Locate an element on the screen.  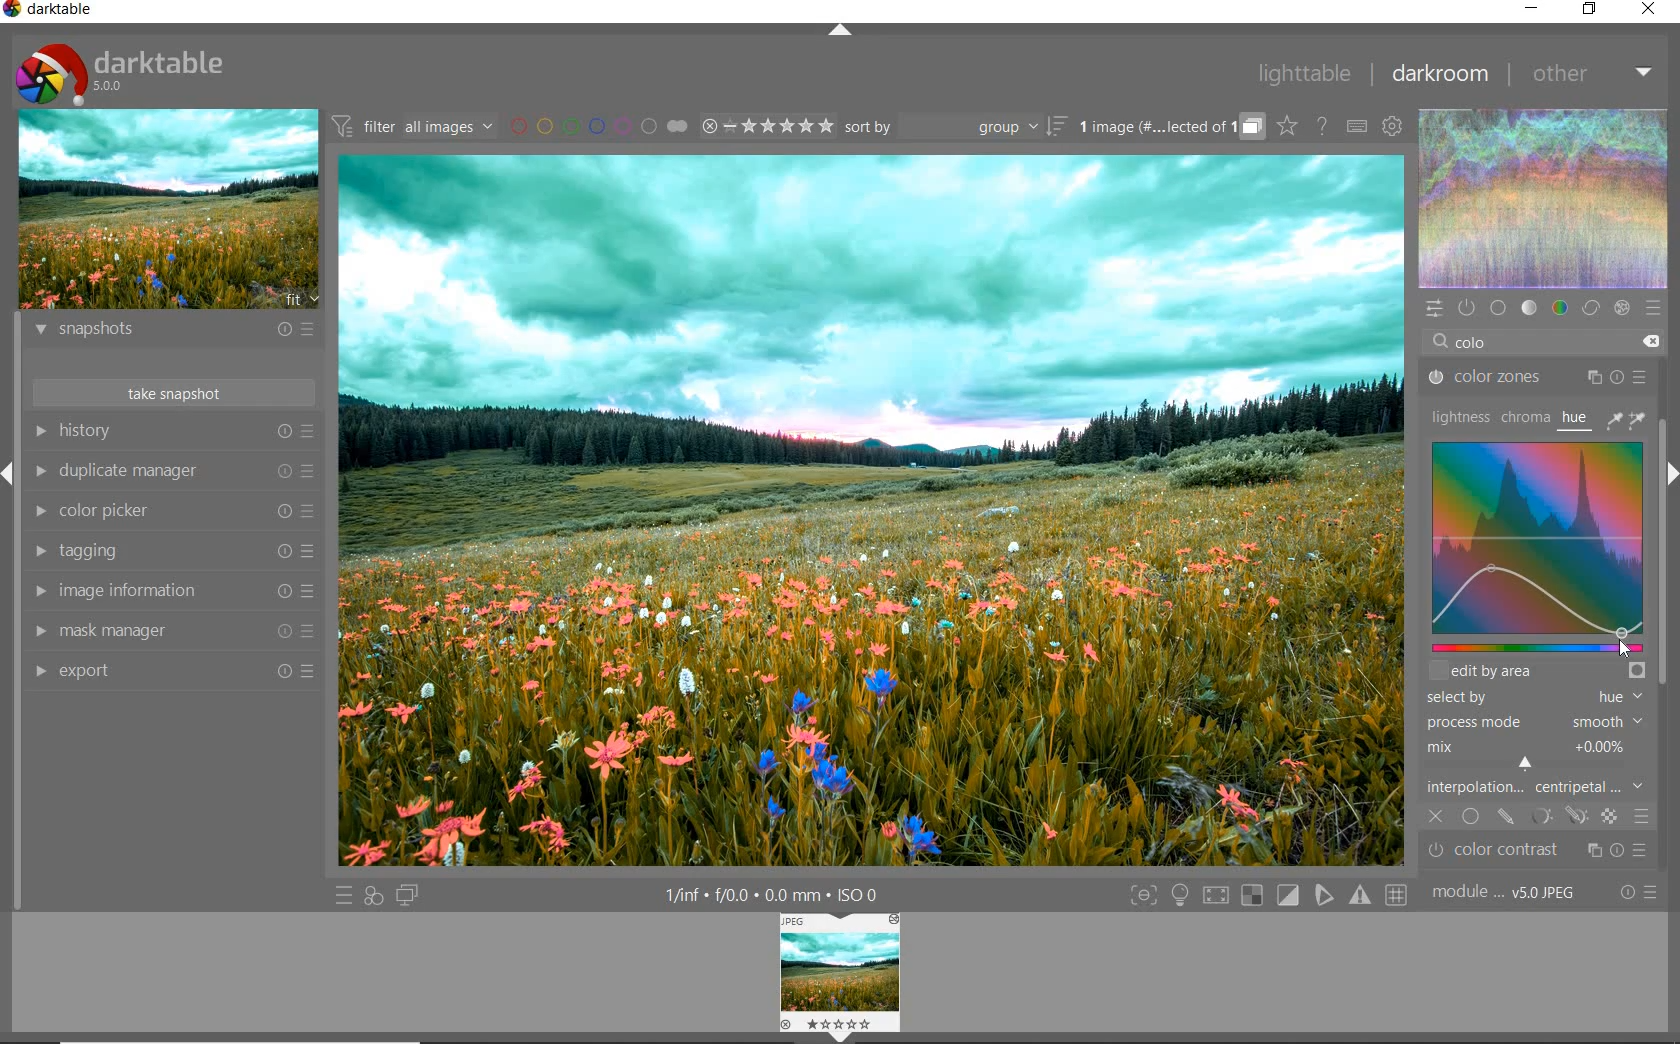
tone is located at coordinates (1530, 306).